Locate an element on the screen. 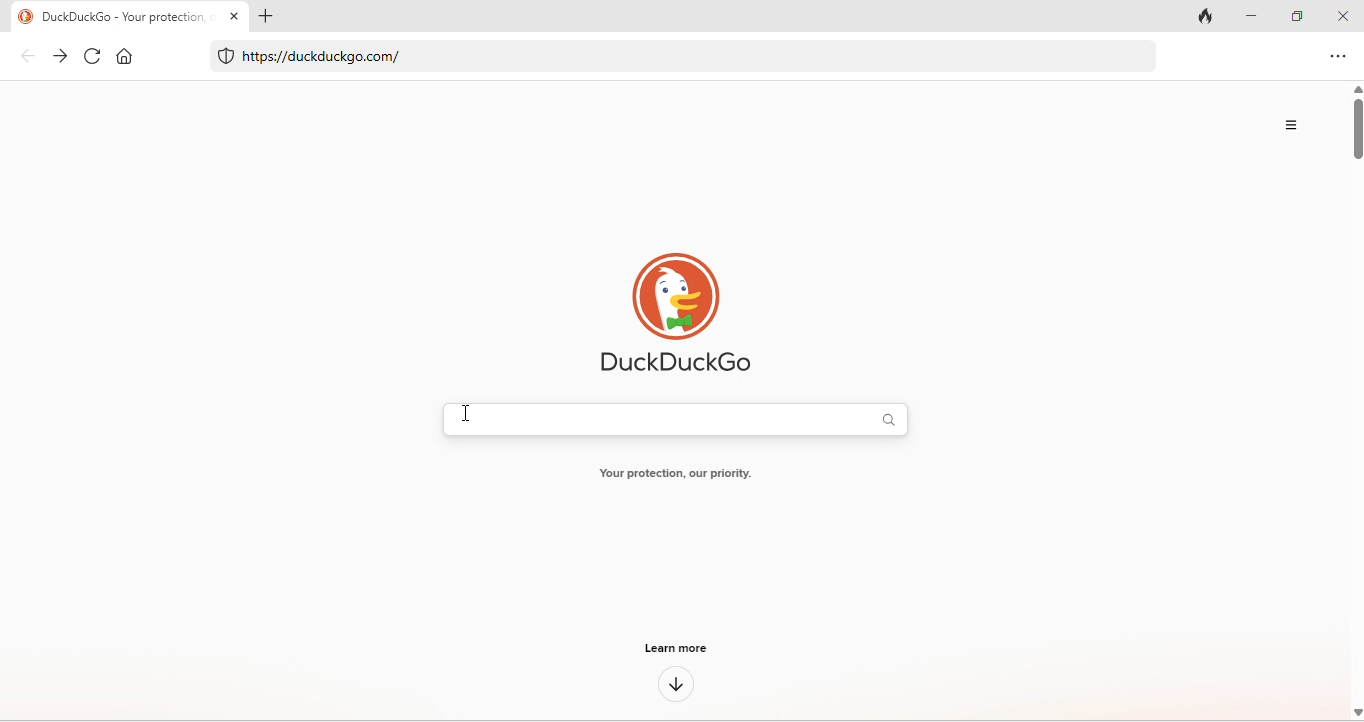 This screenshot has height=722, width=1364. title is located at coordinates (107, 17).